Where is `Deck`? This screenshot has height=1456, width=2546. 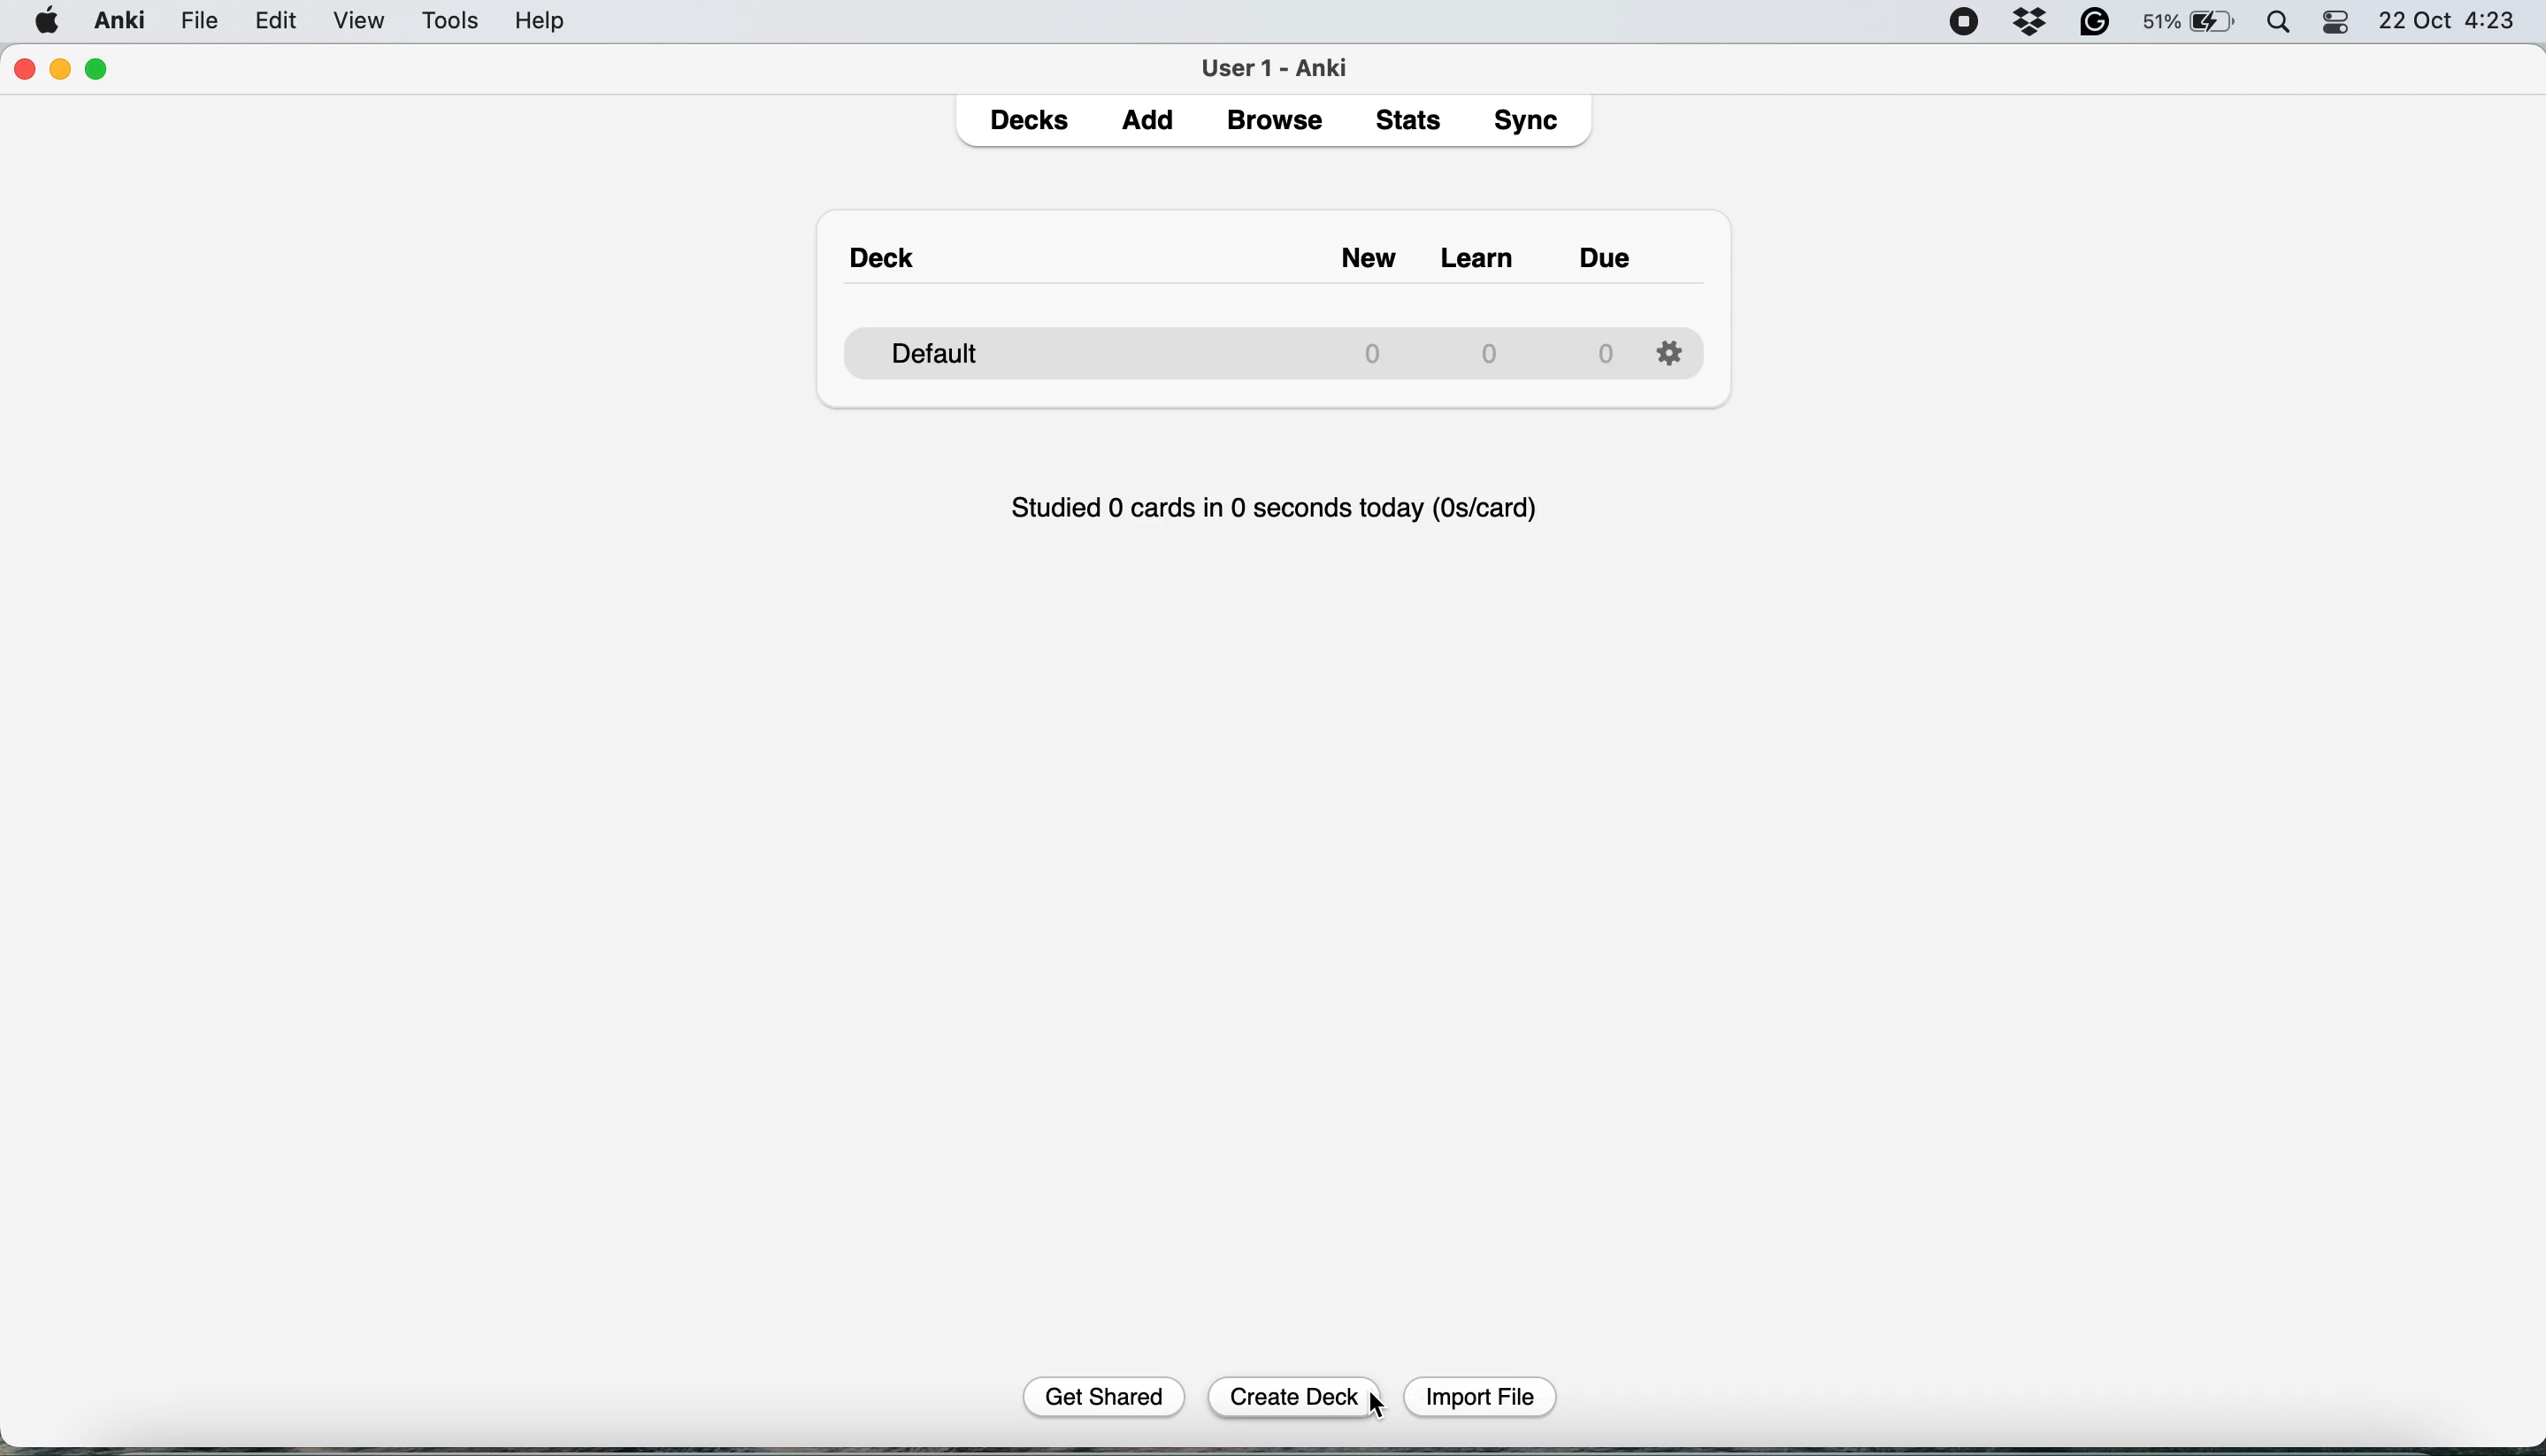 Deck is located at coordinates (892, 246).